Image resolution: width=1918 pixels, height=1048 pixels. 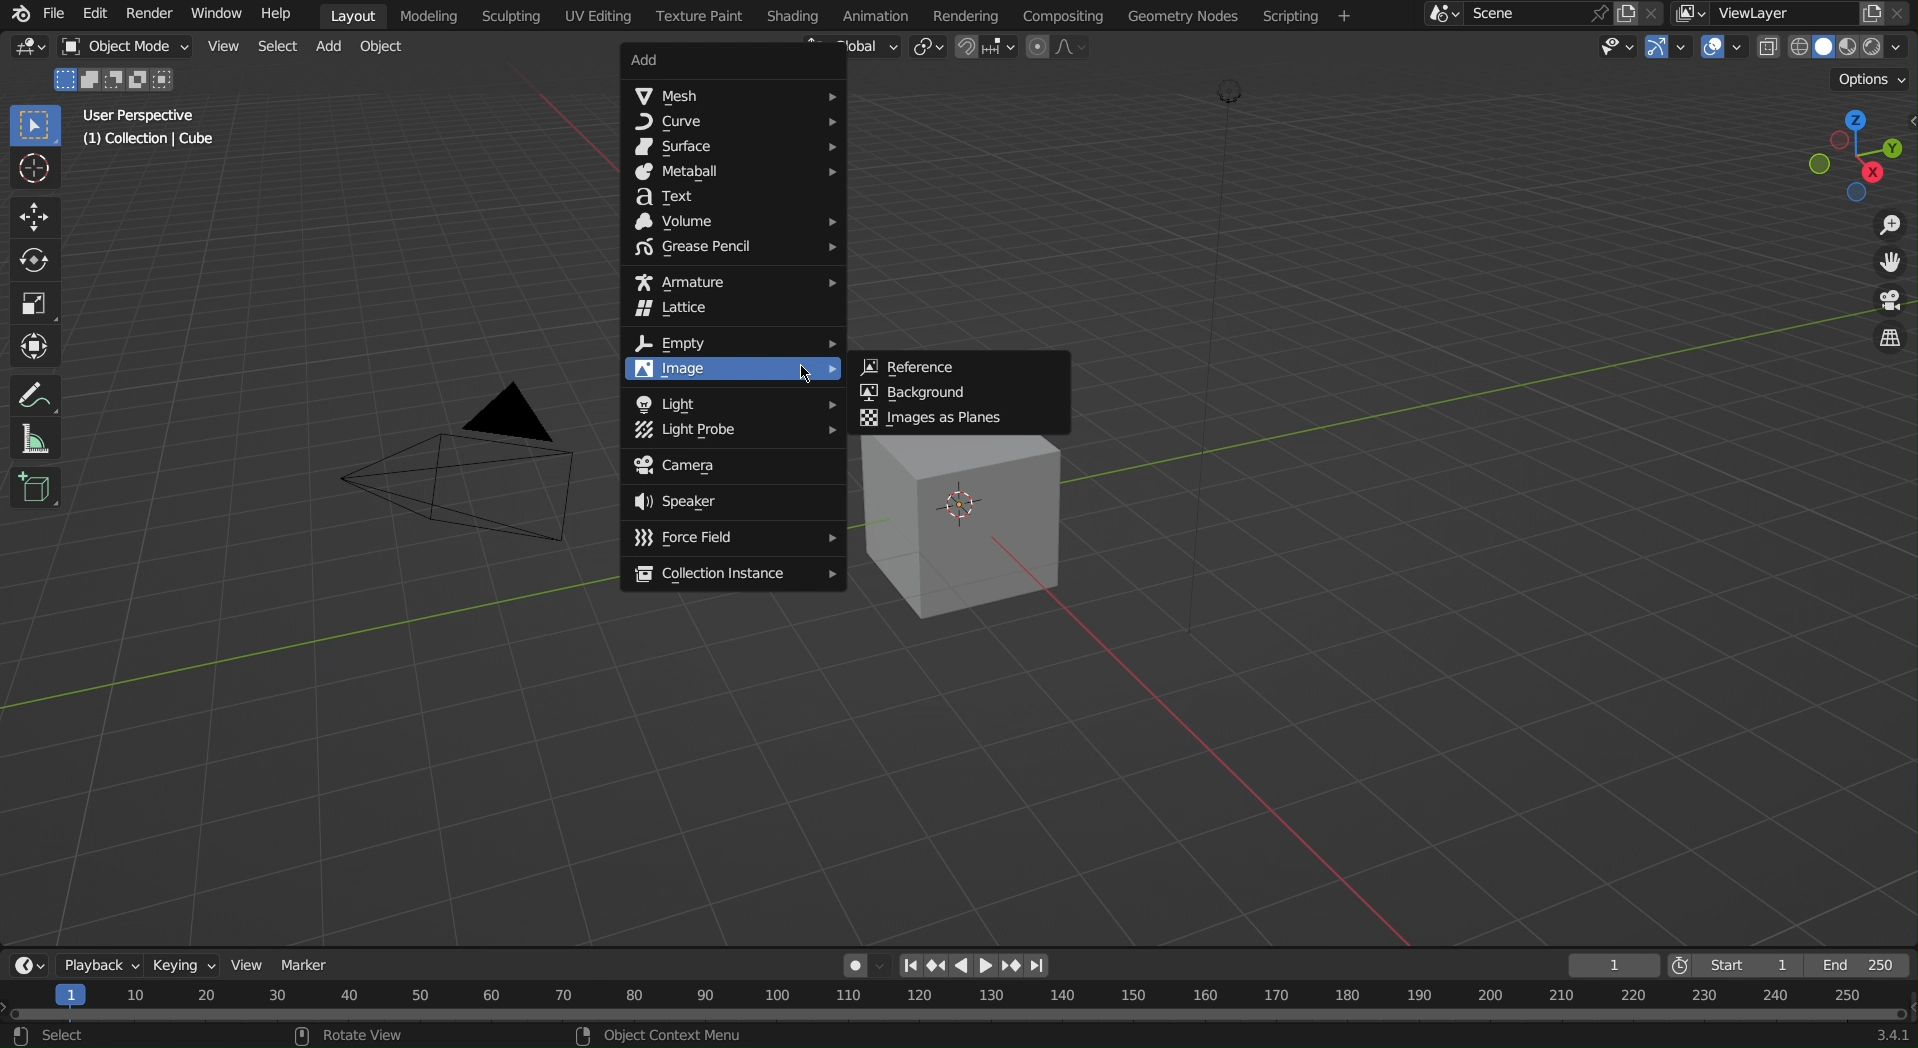 I want to click on Object Mode, so click(x=126, y=48).